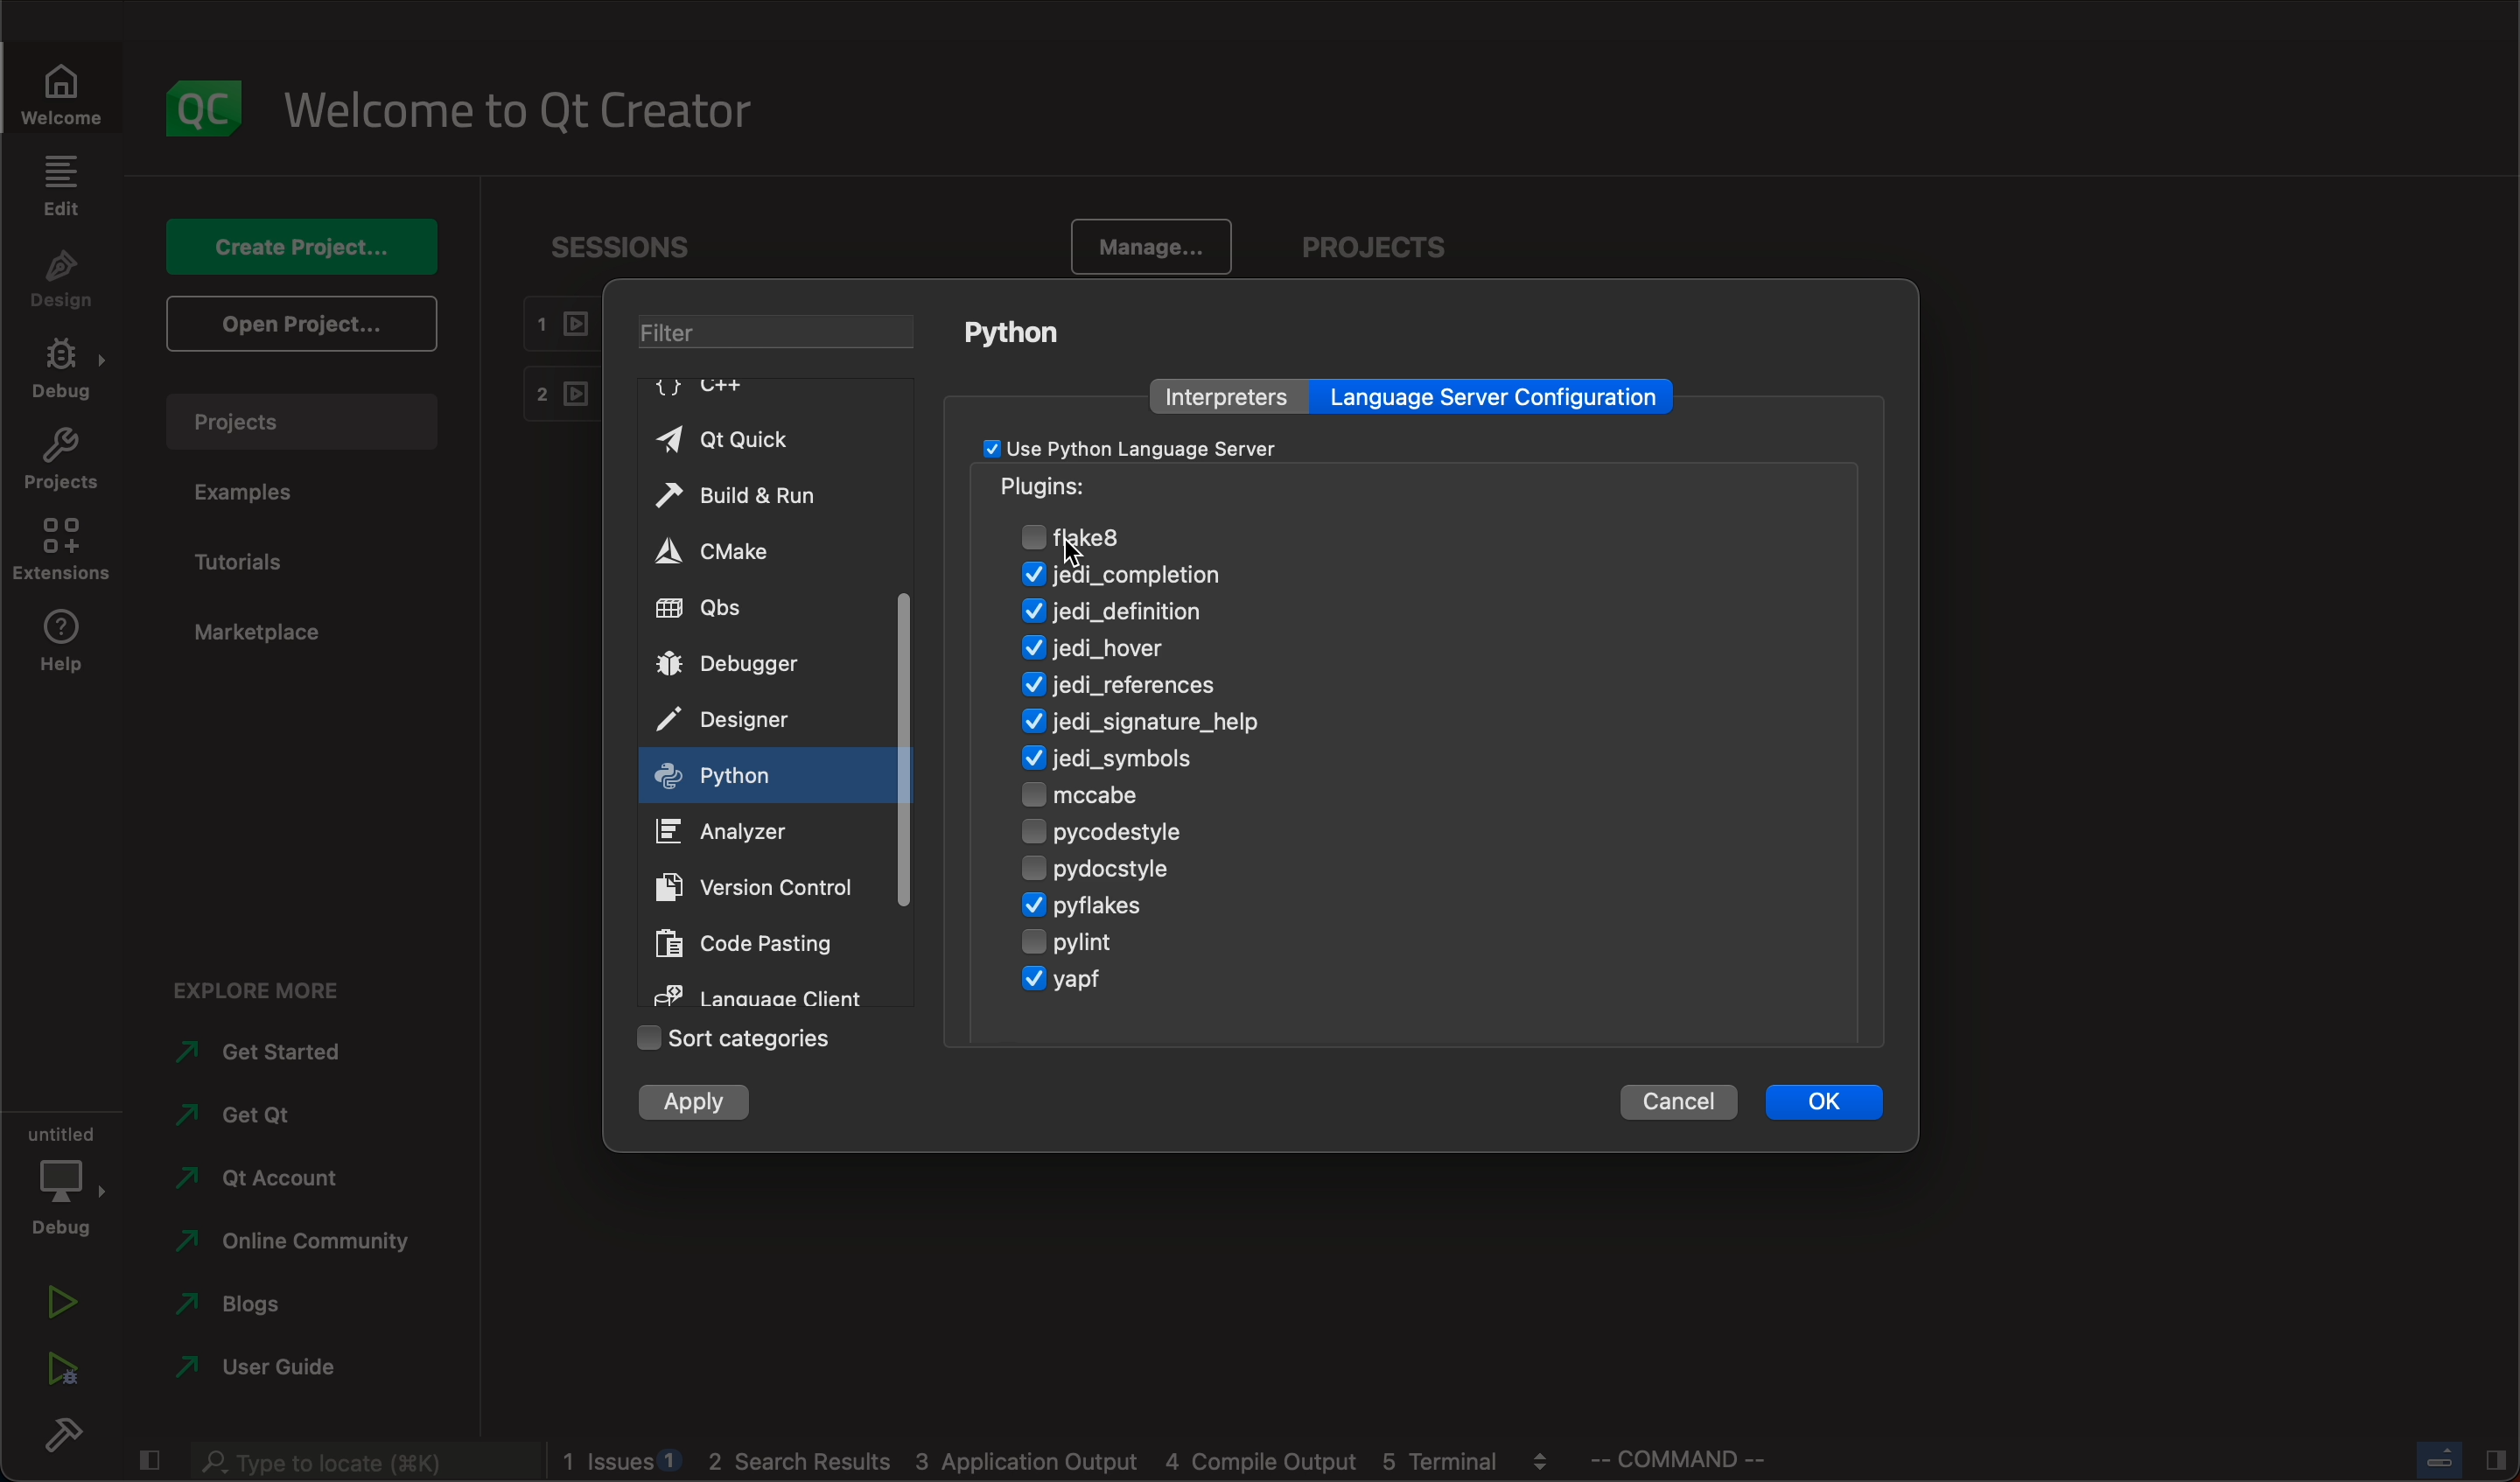 Image resolution: width=2520 pixels, height=1482 pixels. What do you see at coordinates (749, 491) in the screenshot?
I see `build and run` at bounding box center [749, 491].